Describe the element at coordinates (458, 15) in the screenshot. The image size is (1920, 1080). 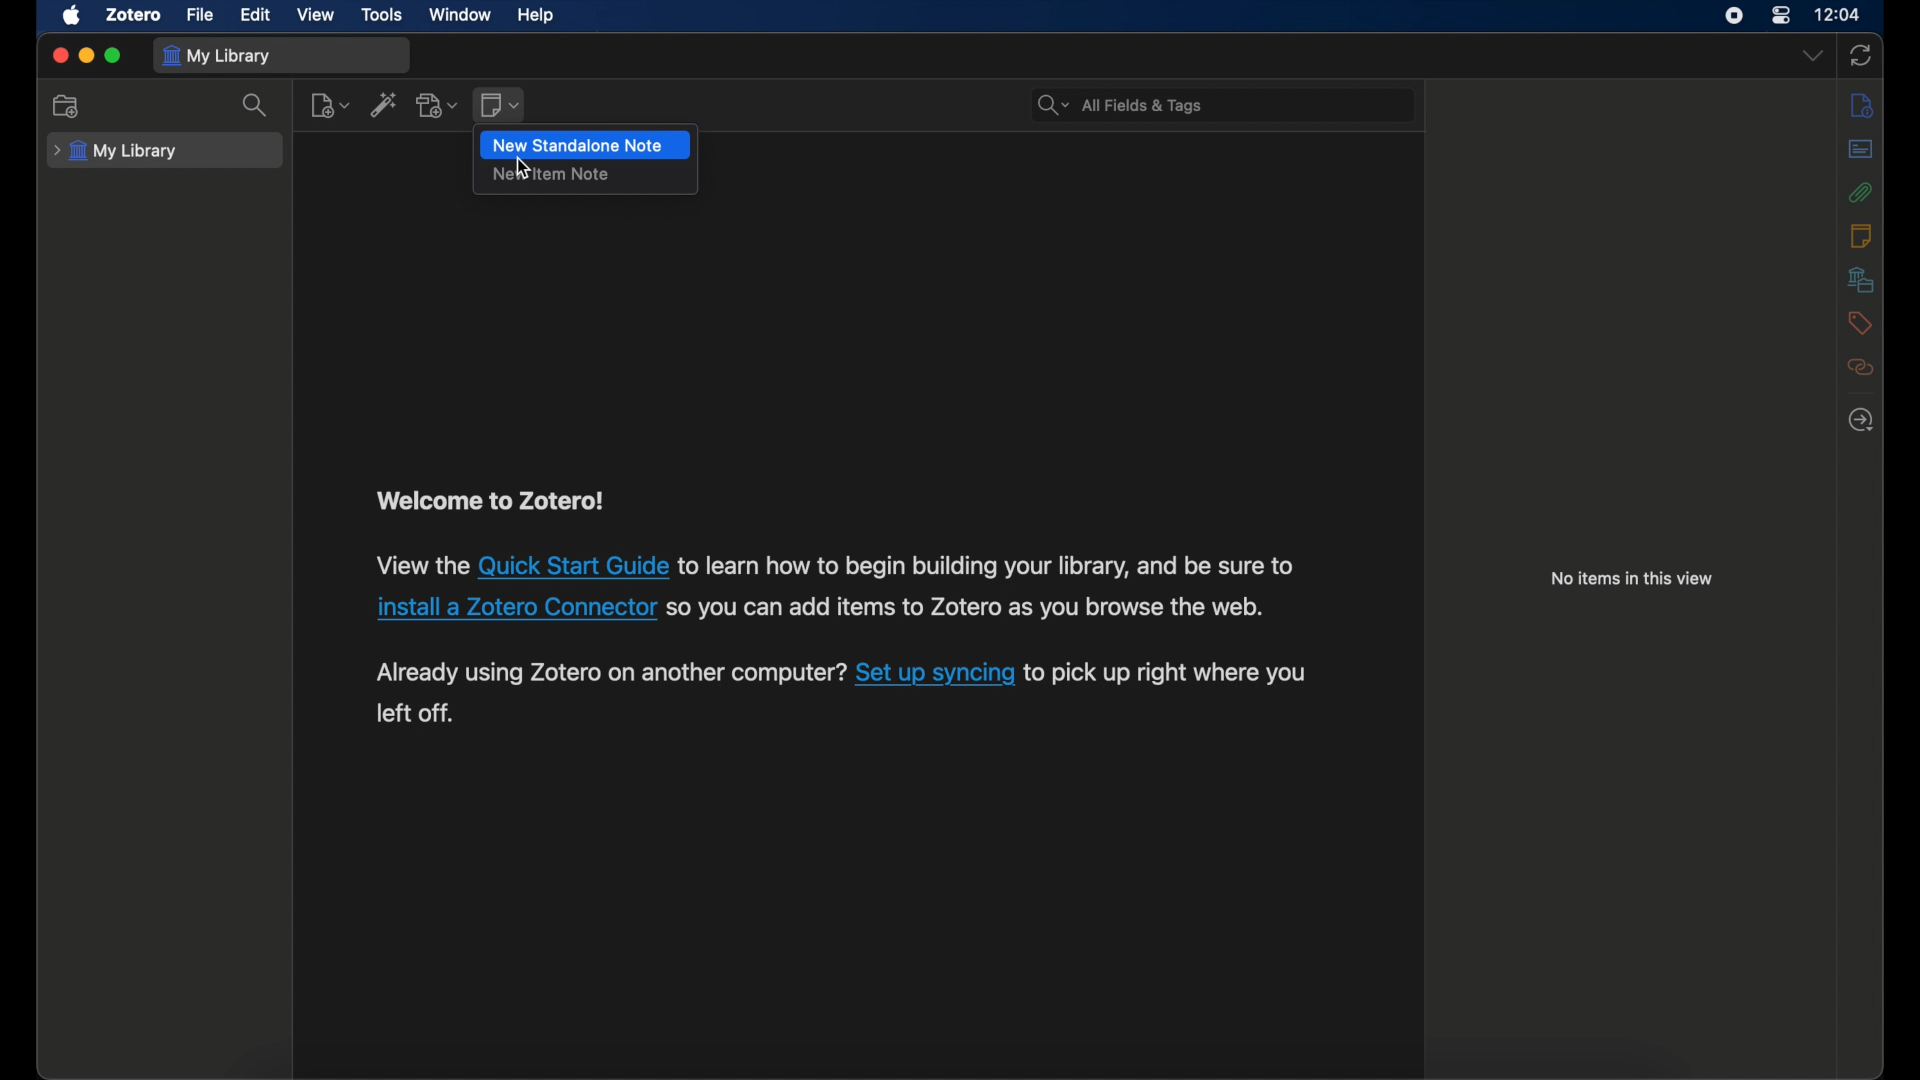
I see `window` at that location.